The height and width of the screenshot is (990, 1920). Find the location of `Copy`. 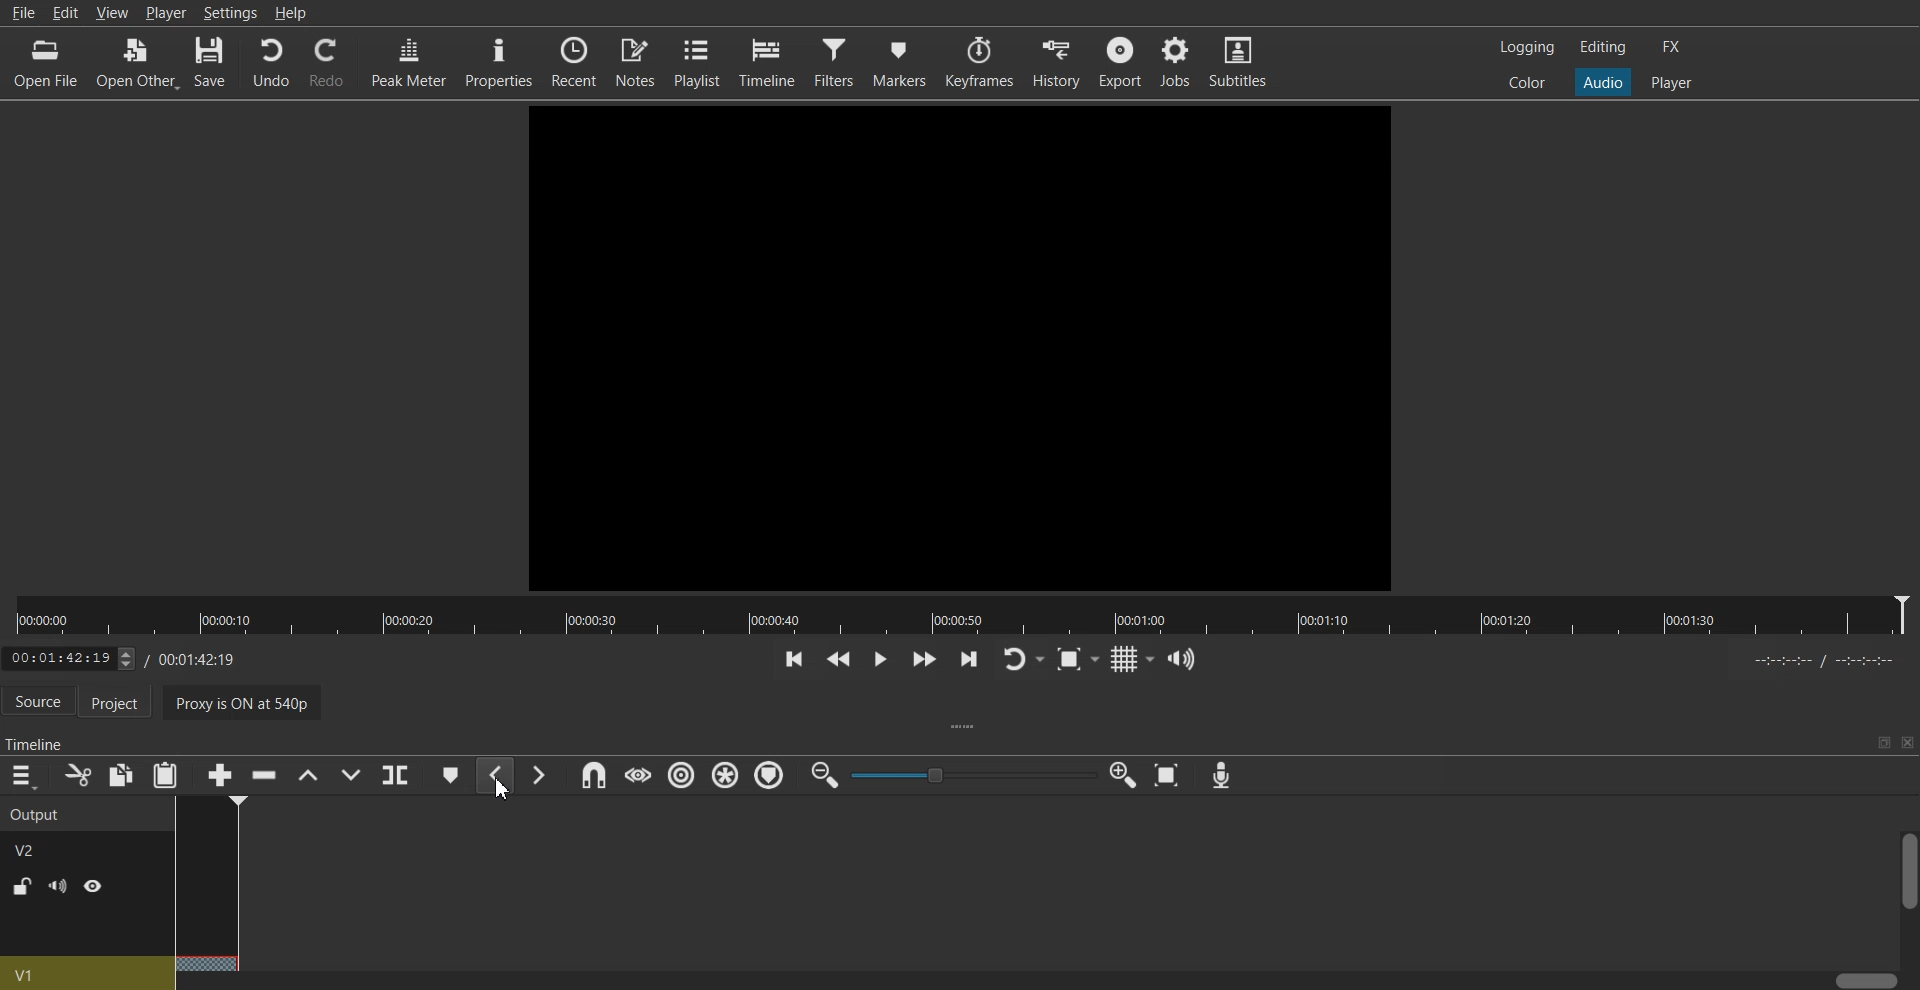

Copy is located at coordinates (122, 774).